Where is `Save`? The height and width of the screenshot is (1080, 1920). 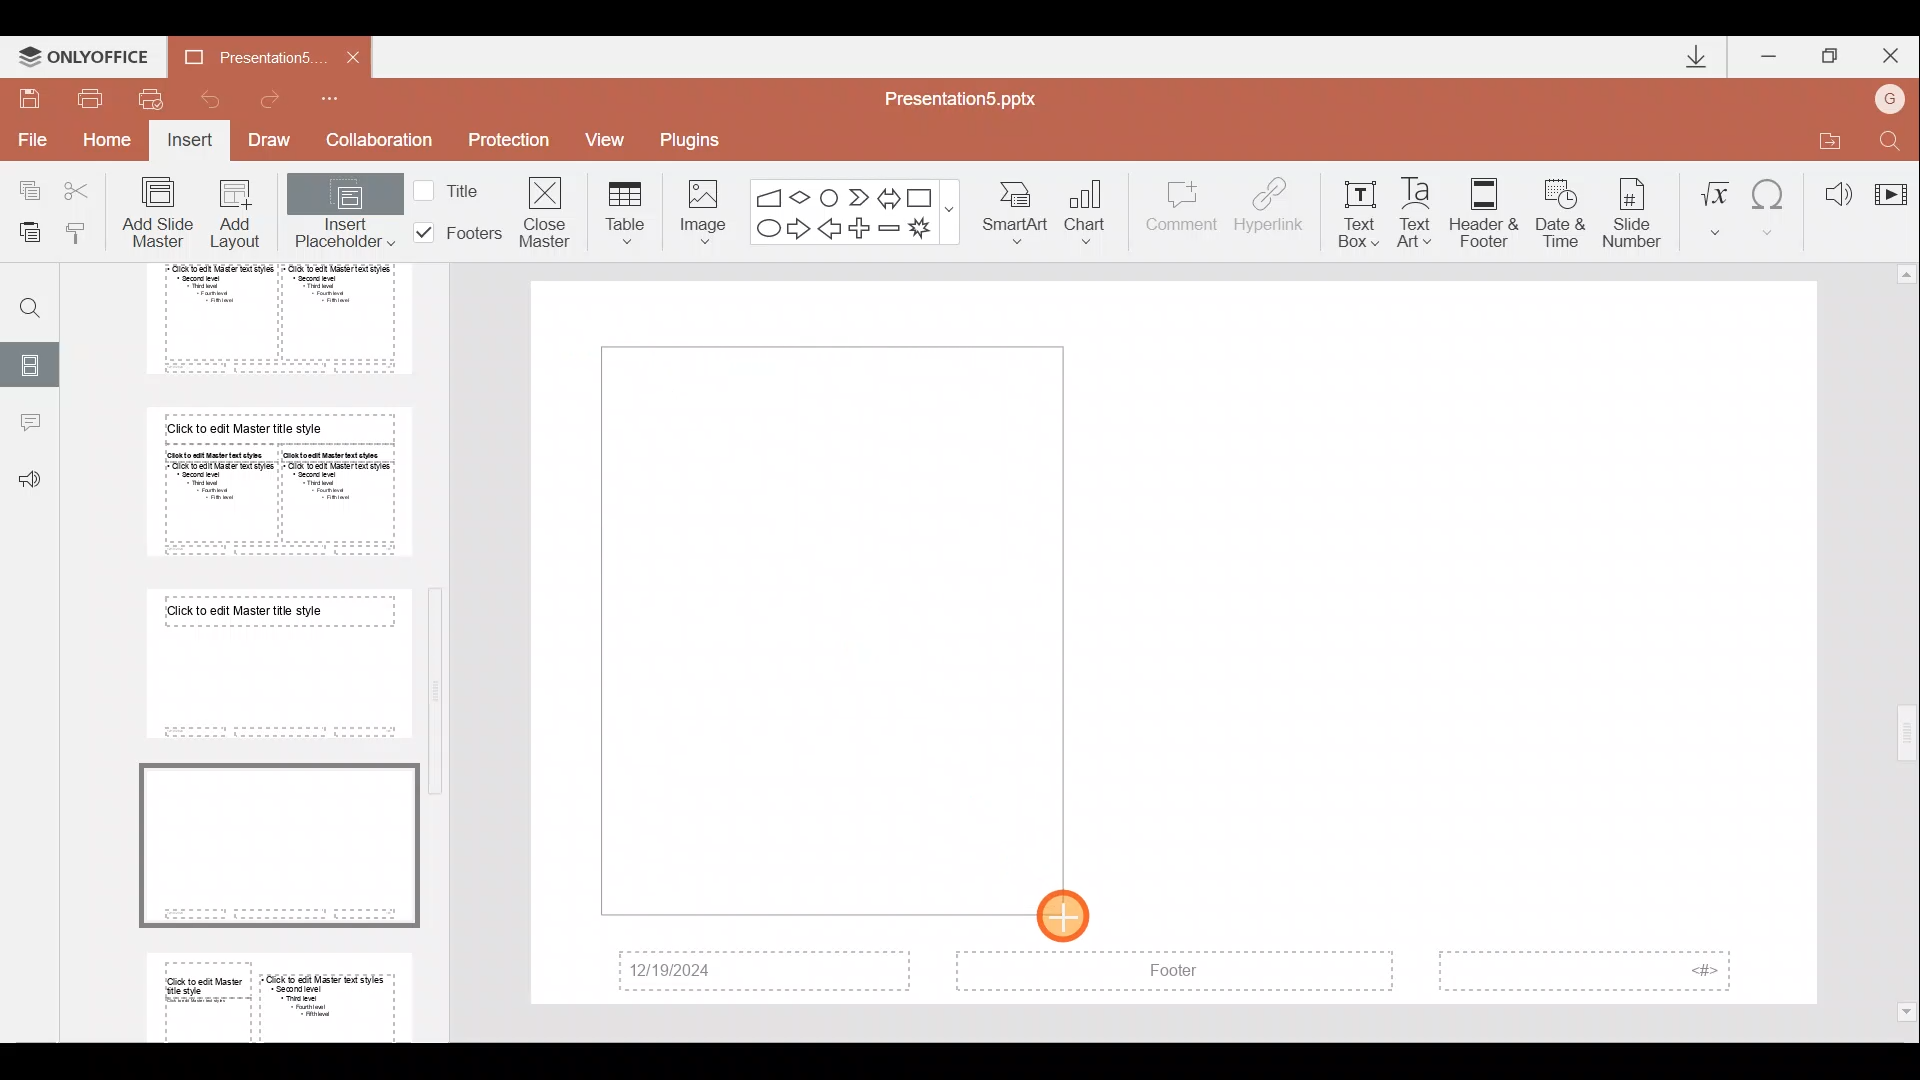
Save is located at coordinates (30, 96).